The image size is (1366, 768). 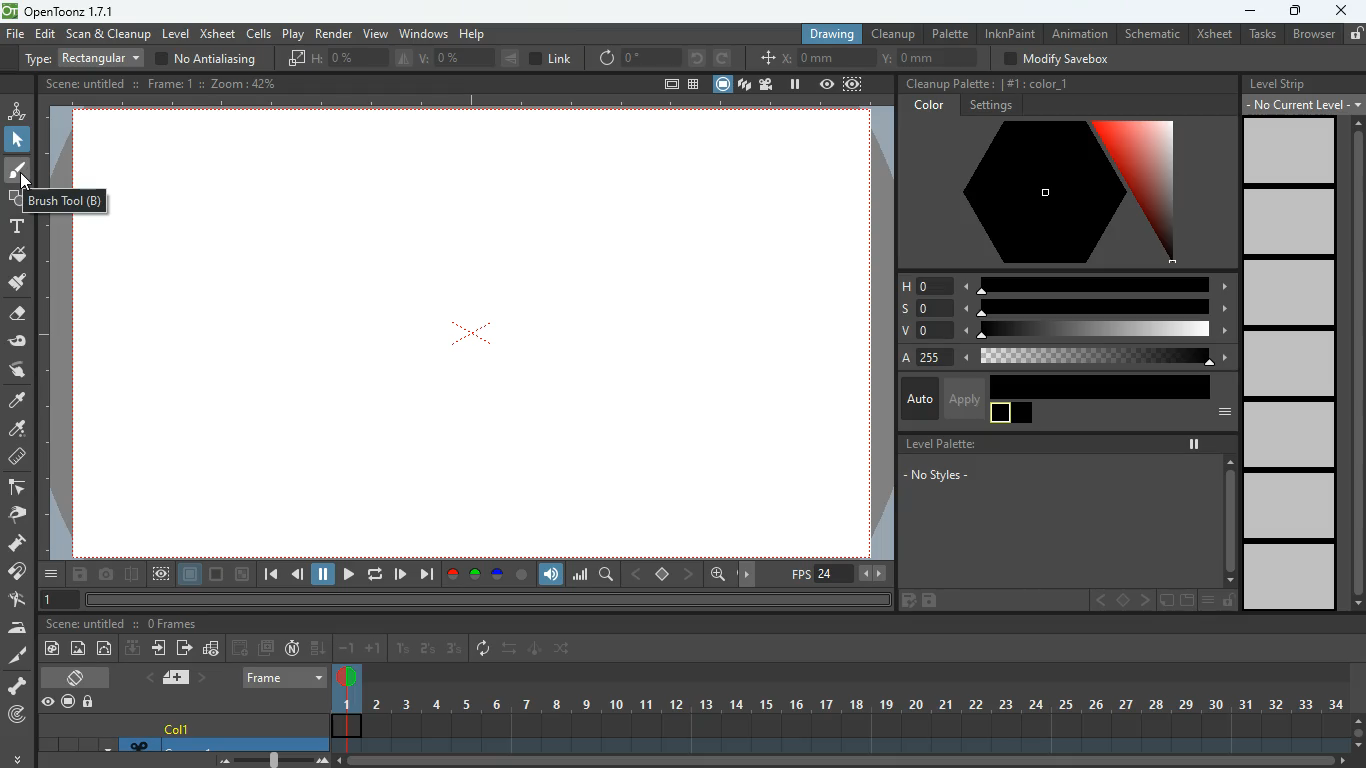 What do you see at coordinates (79, 677) in the screenshot?
I see `change screen` at bounding box center [79, 677].